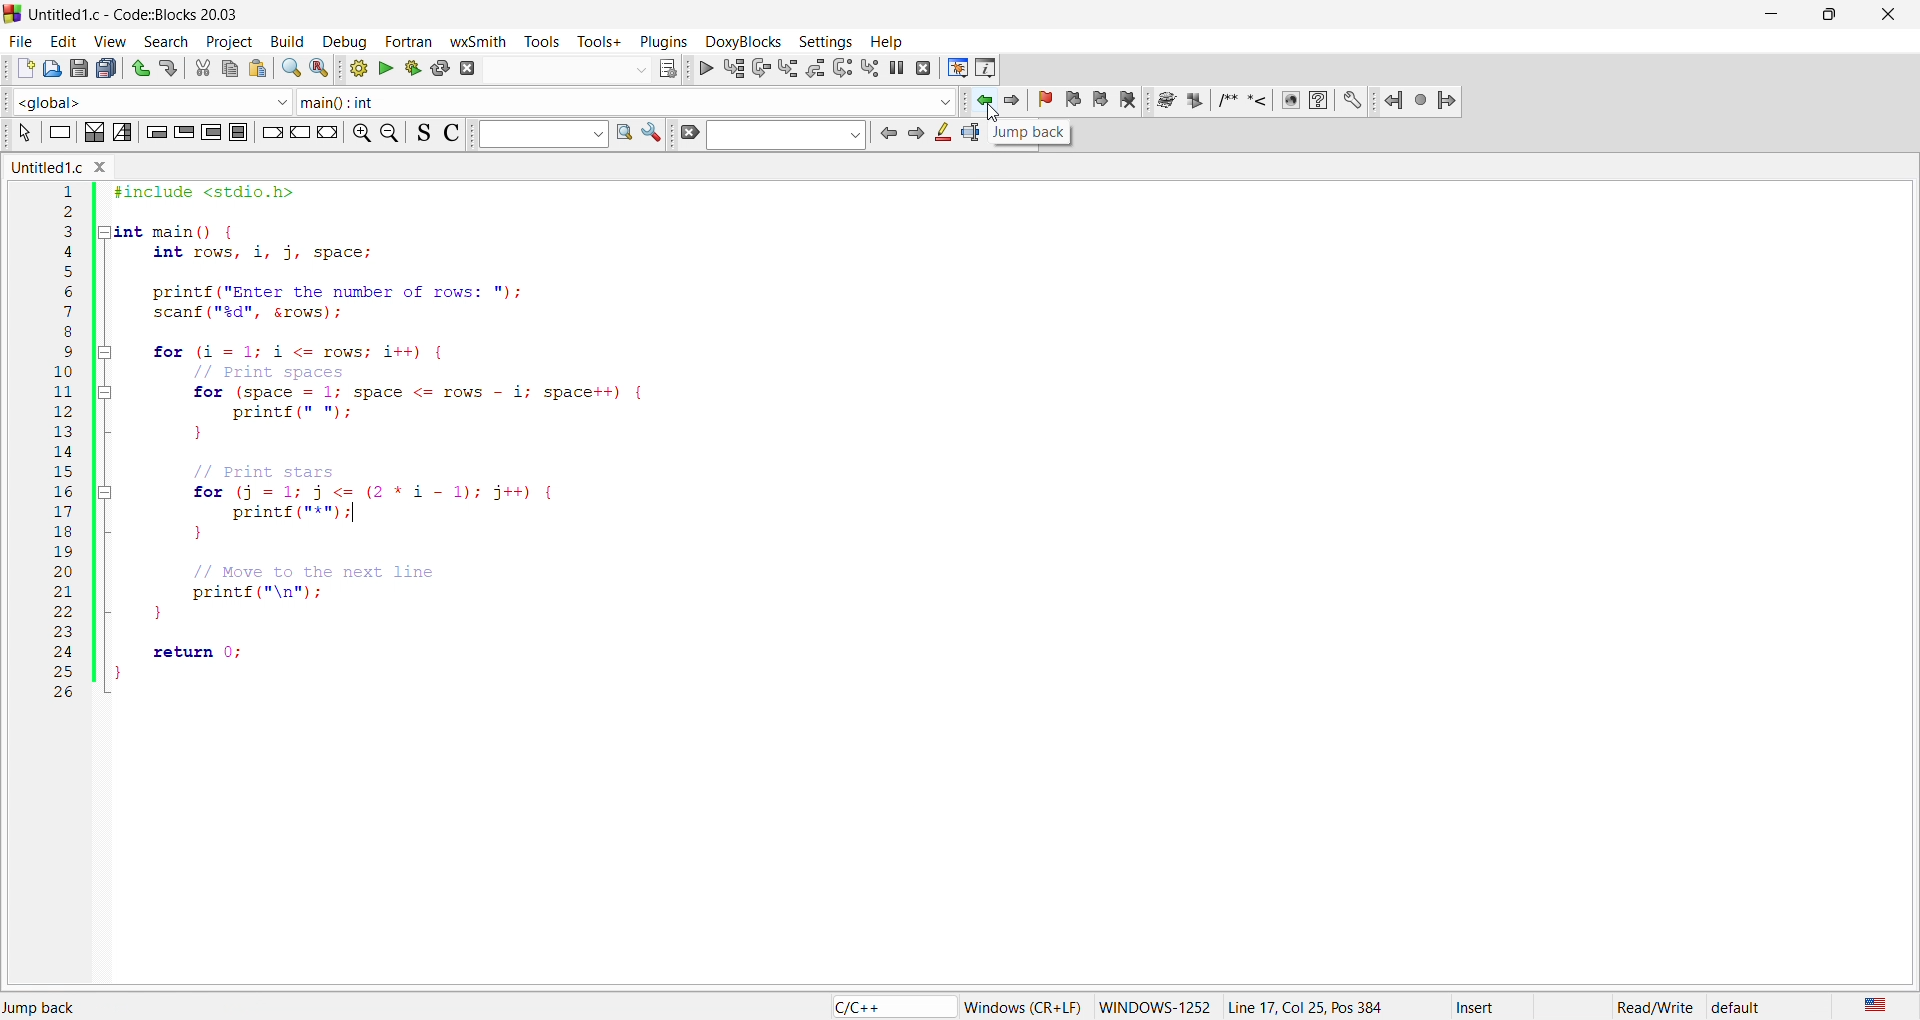  What do you see at coordinates (167, 68) in the screenshot?
I see `redo` at bounding box center [167, 68].